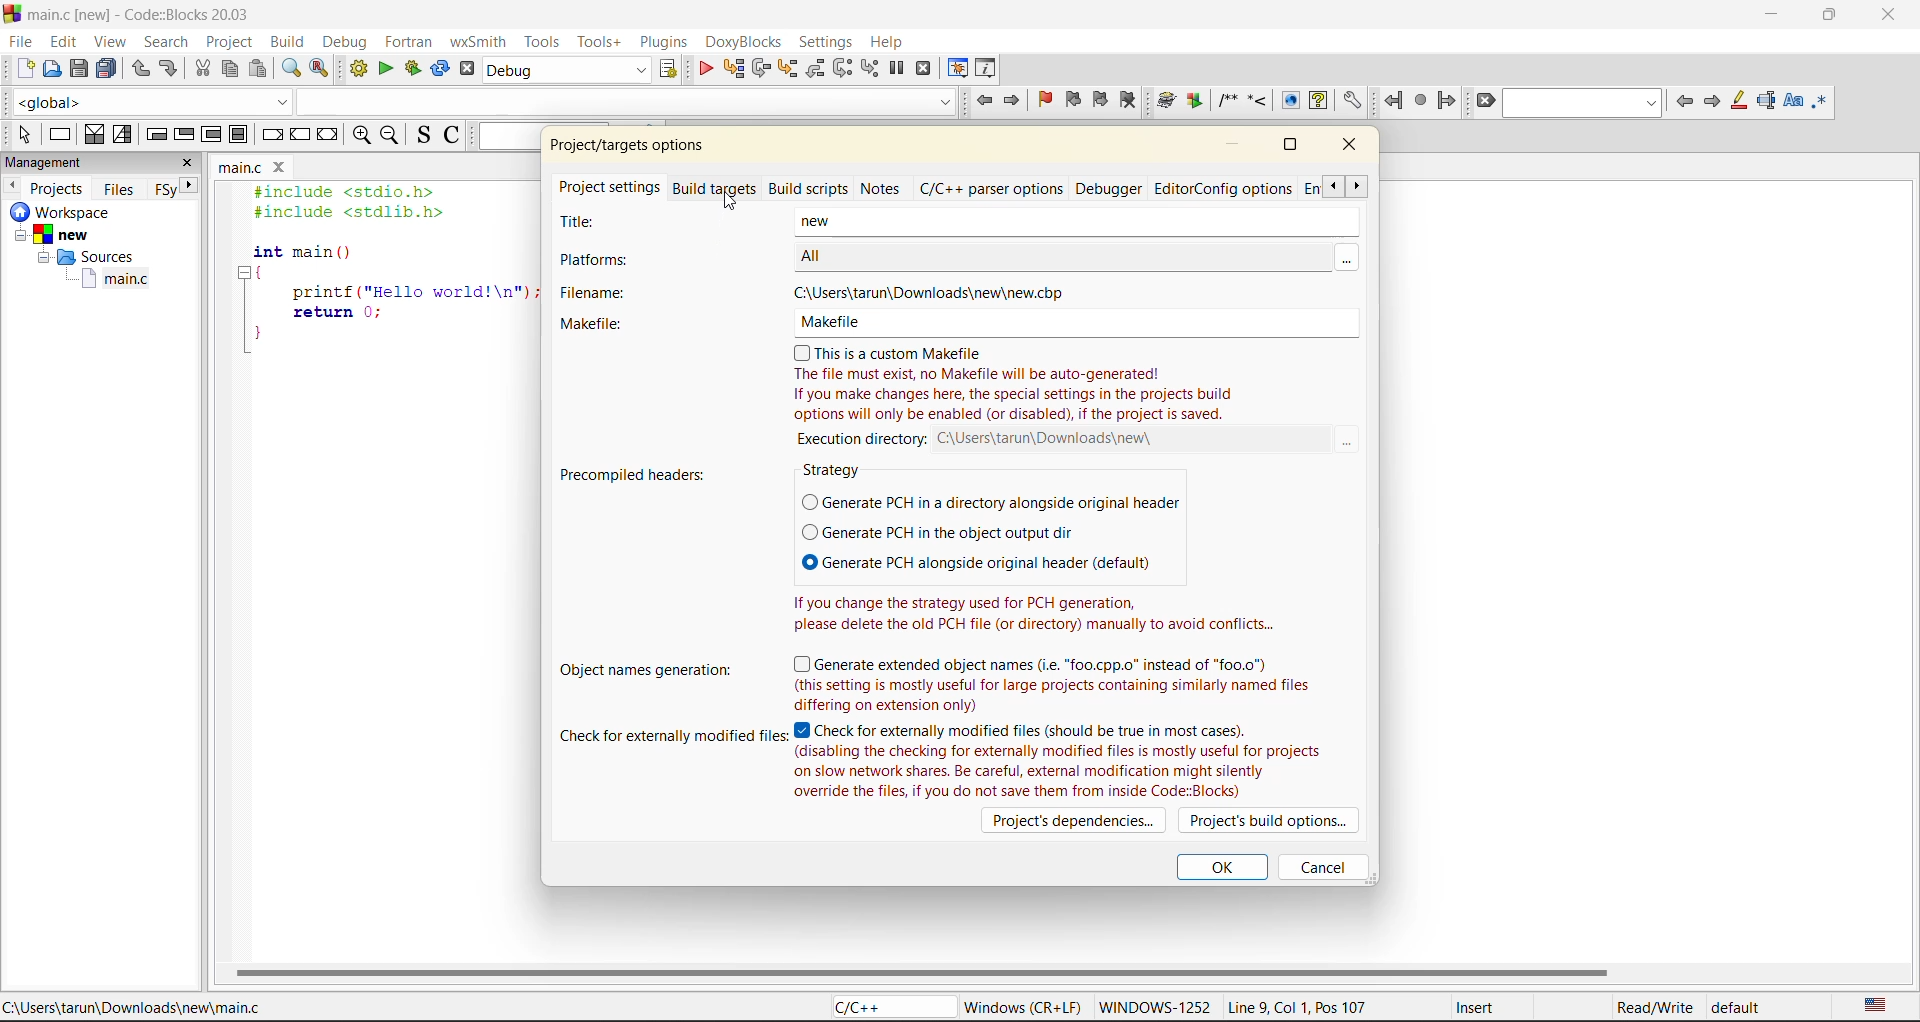 The image size is (1920, 1022). What do you see at coordinates (183, 134) in the screenshot?
I see `exit condition loop` at bounding box center [183, 134].